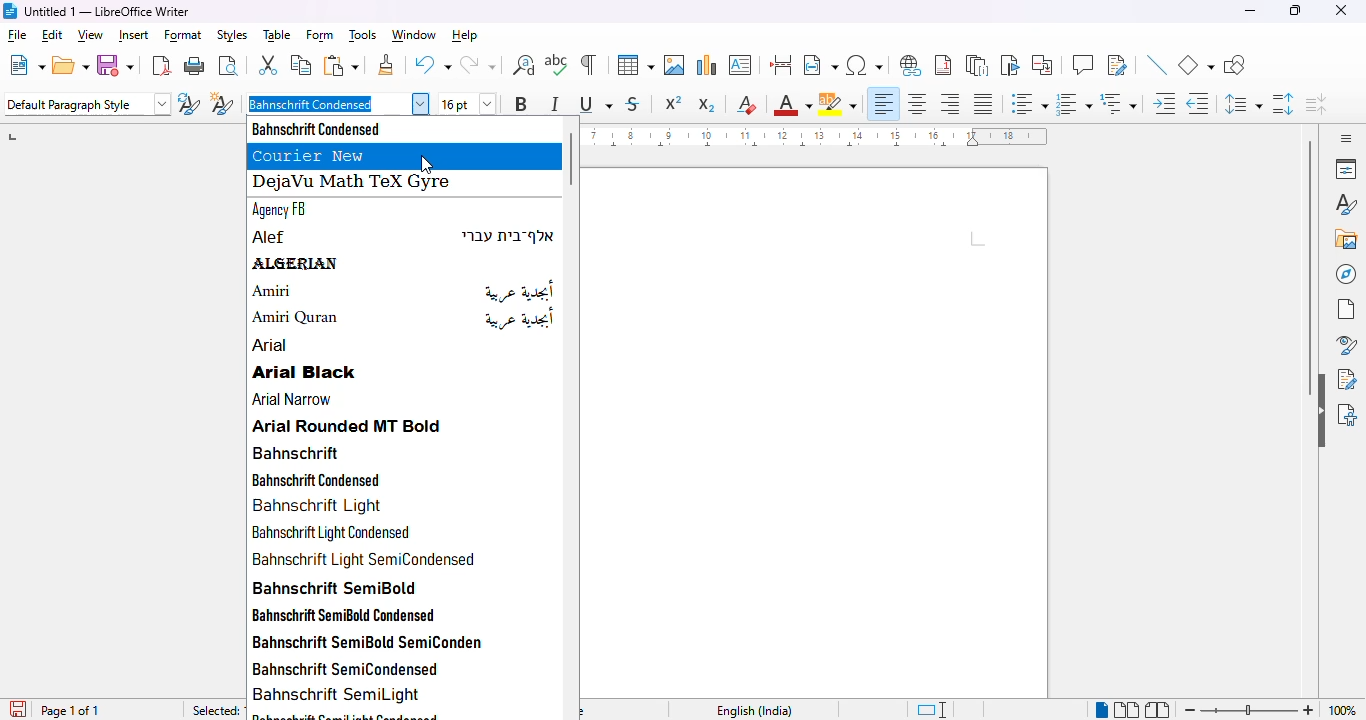 Image resolution: width=1366 pixels, height=720 pixels. I want to click on set line spacing, so click(1243, 102).